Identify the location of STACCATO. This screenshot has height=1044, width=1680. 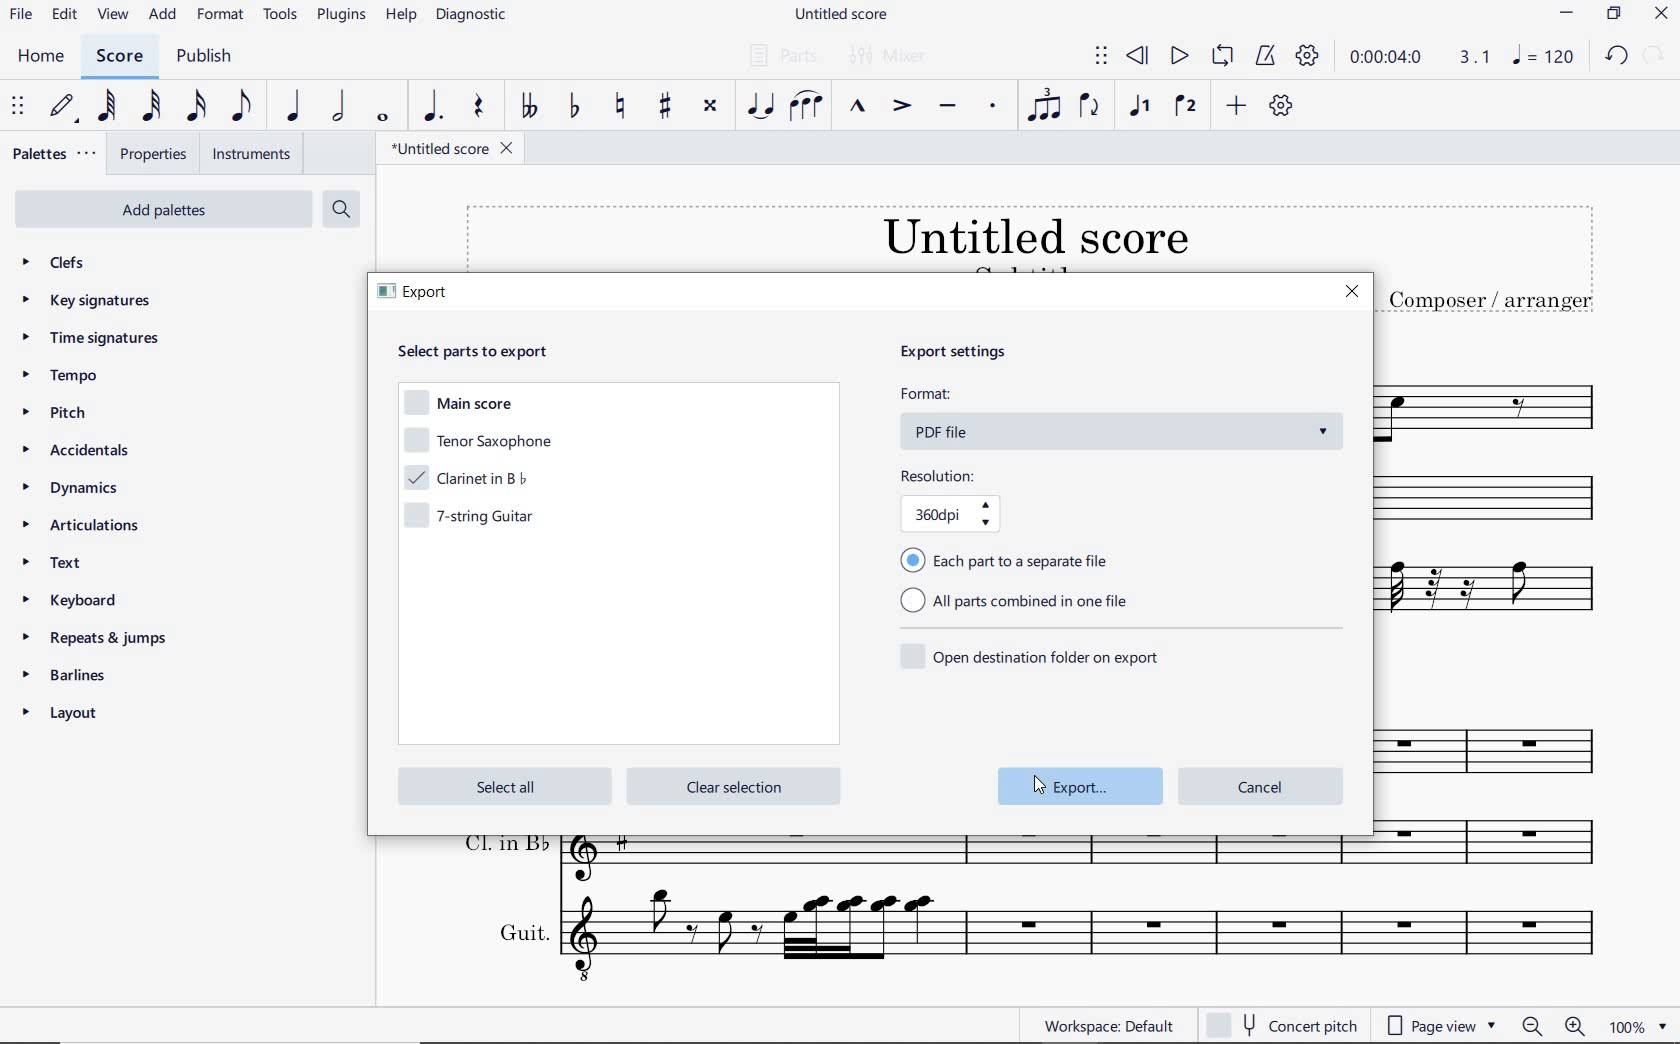
(994, 109).